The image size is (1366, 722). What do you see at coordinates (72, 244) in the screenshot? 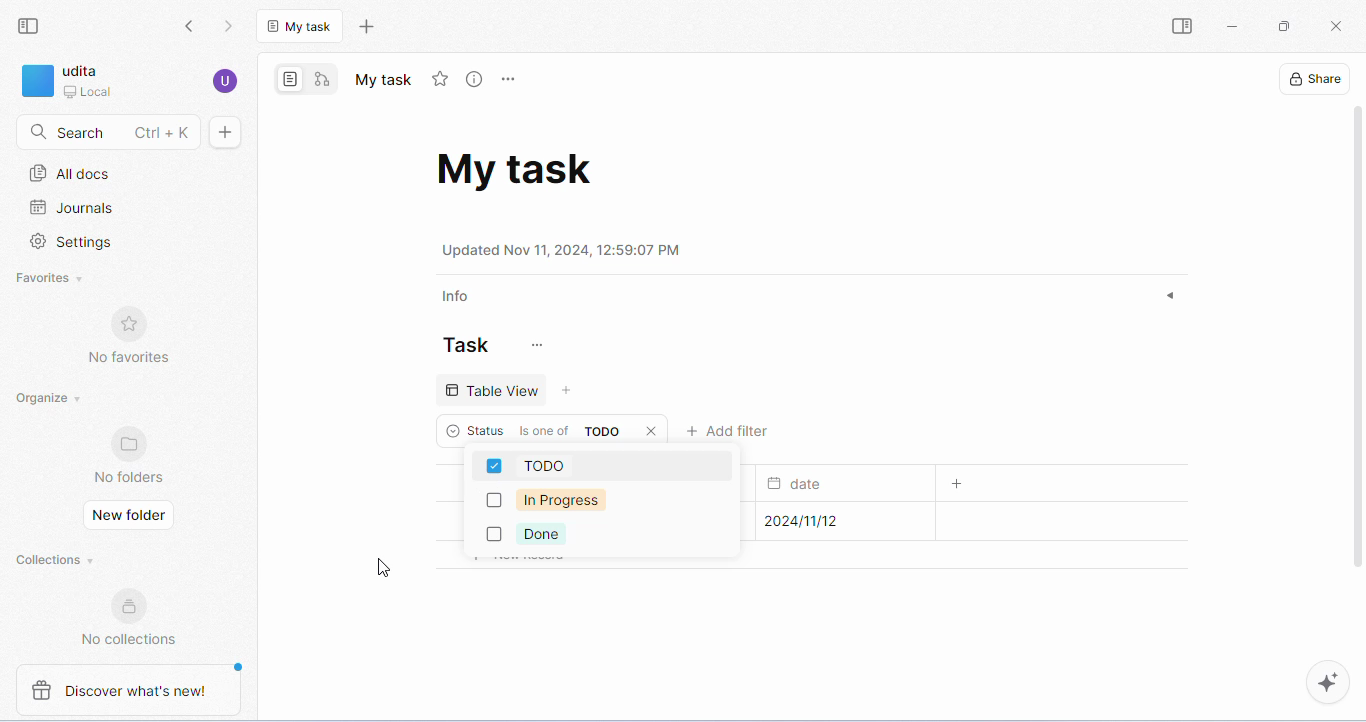
I see `settings` at bounding box center [72, 244].